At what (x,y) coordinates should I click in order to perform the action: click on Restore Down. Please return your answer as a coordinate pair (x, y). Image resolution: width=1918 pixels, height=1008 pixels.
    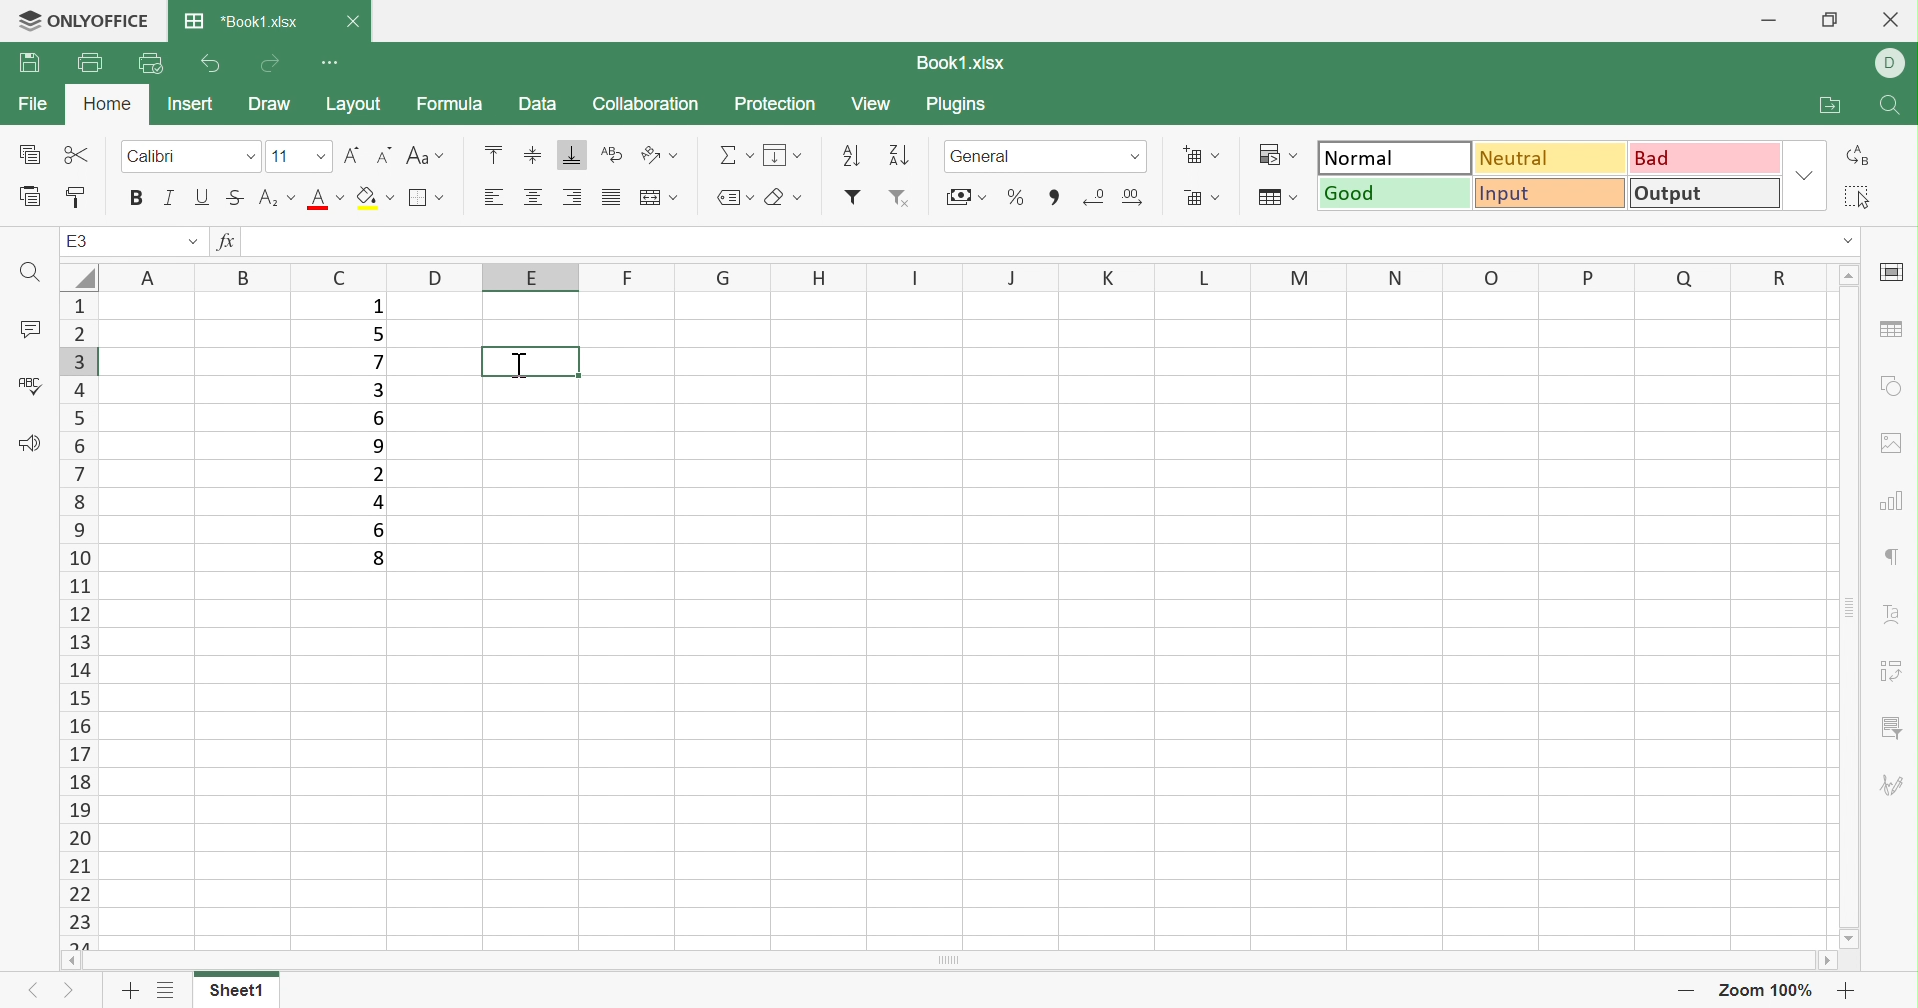
    Looking at the image, I should click on (1834, 19).